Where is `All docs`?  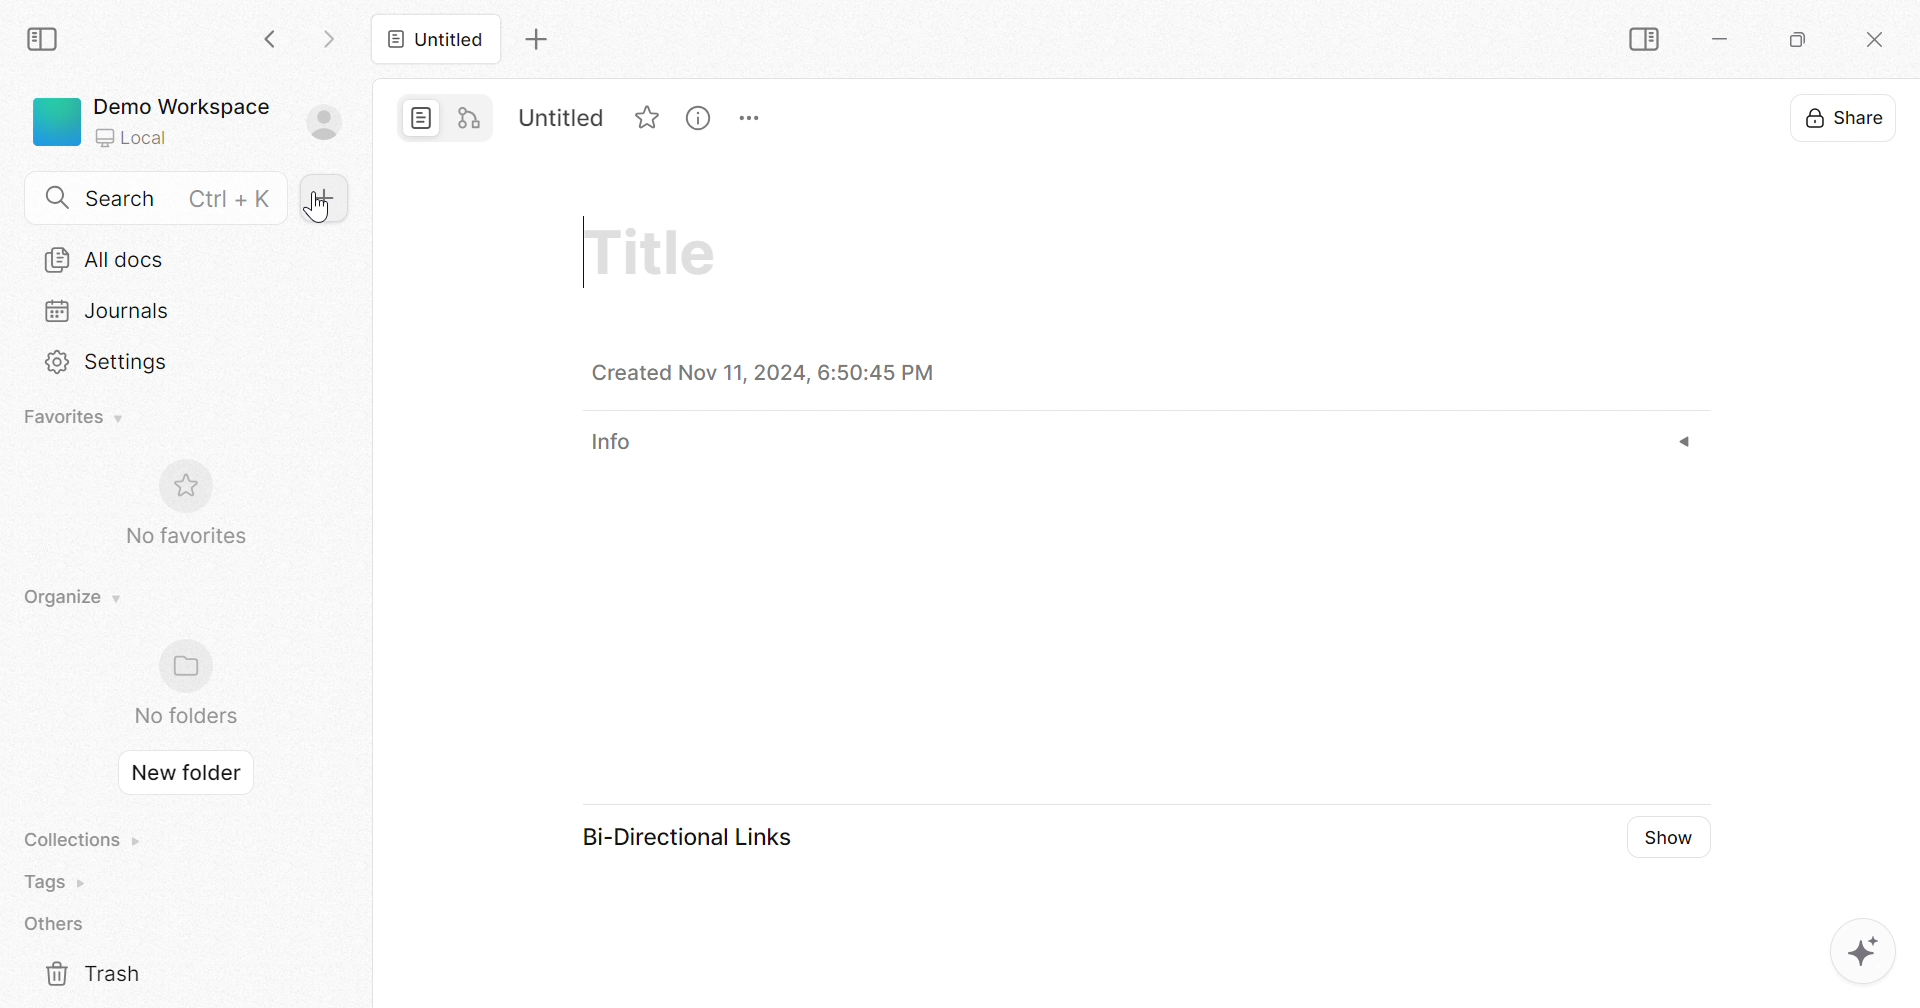 All docs is located at coordinates (105, 260).